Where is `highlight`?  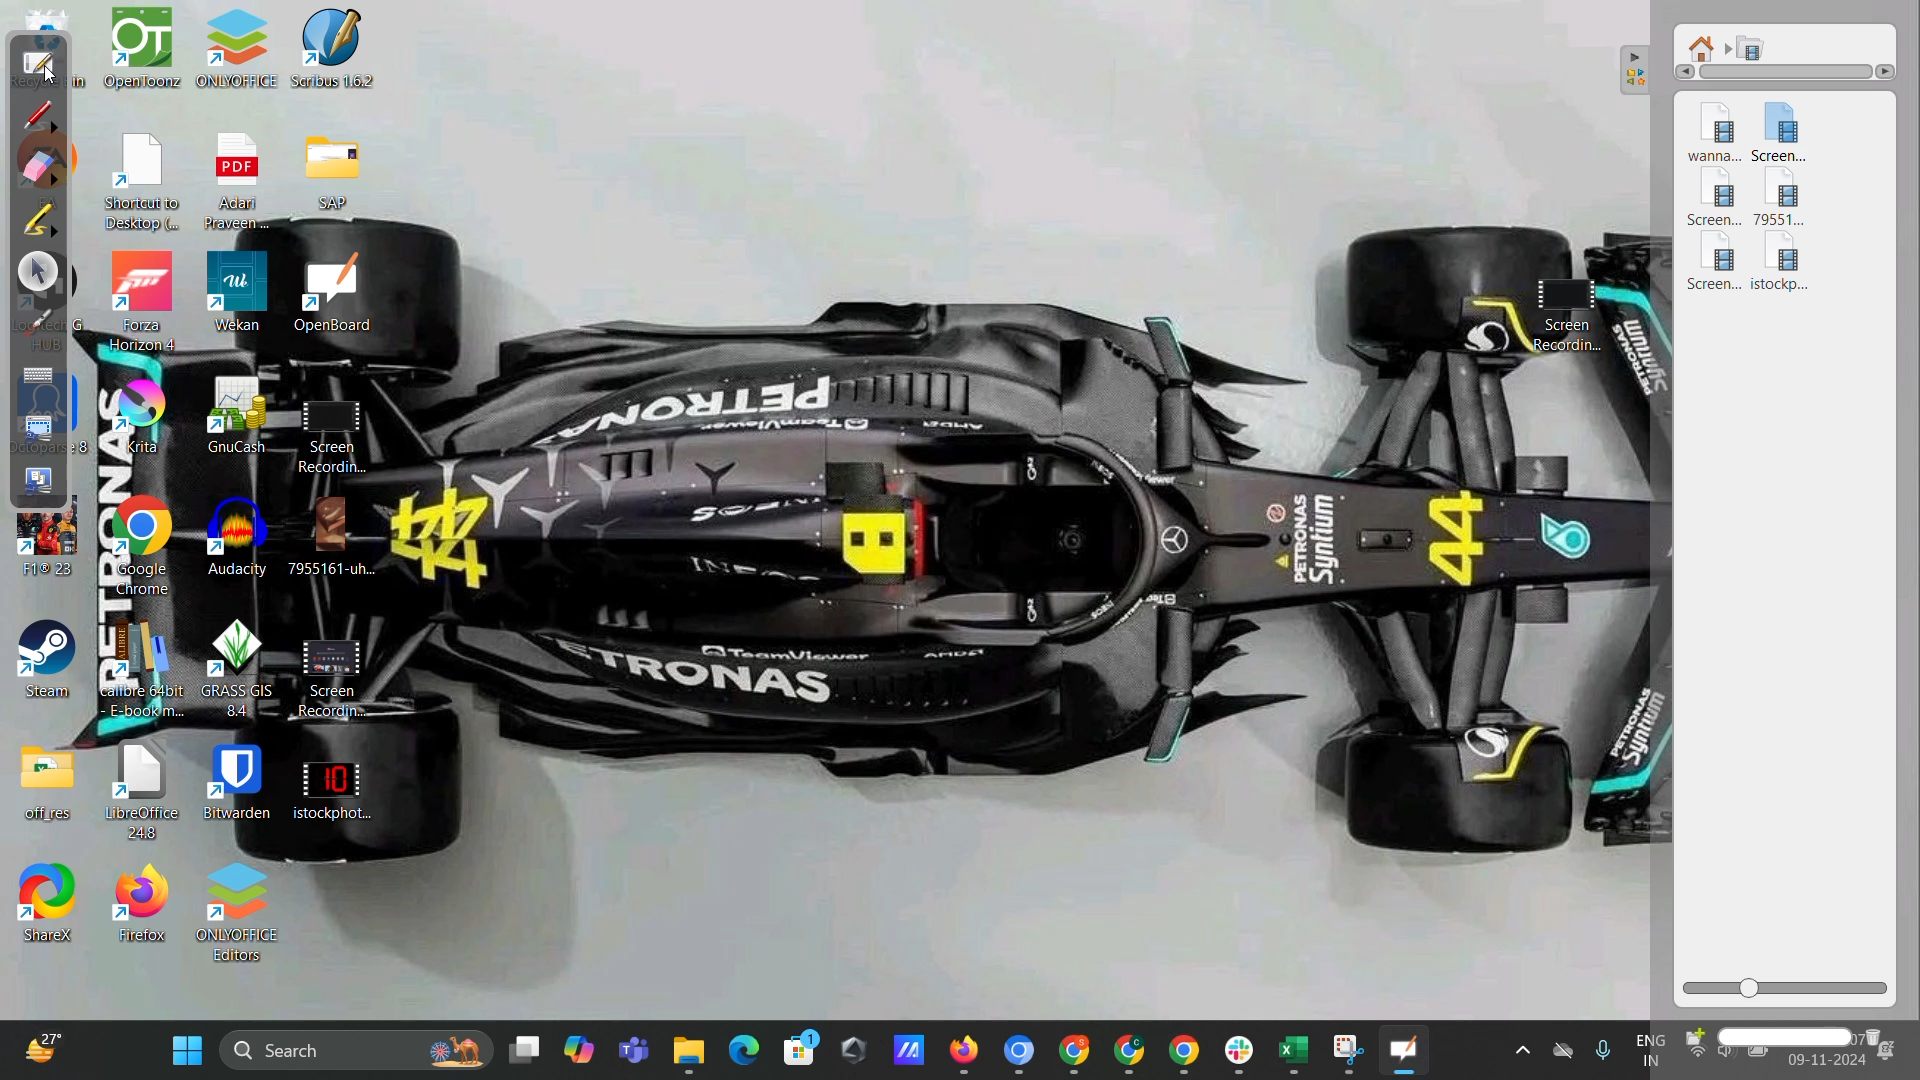
highlight is located at coordinates (39, 220).